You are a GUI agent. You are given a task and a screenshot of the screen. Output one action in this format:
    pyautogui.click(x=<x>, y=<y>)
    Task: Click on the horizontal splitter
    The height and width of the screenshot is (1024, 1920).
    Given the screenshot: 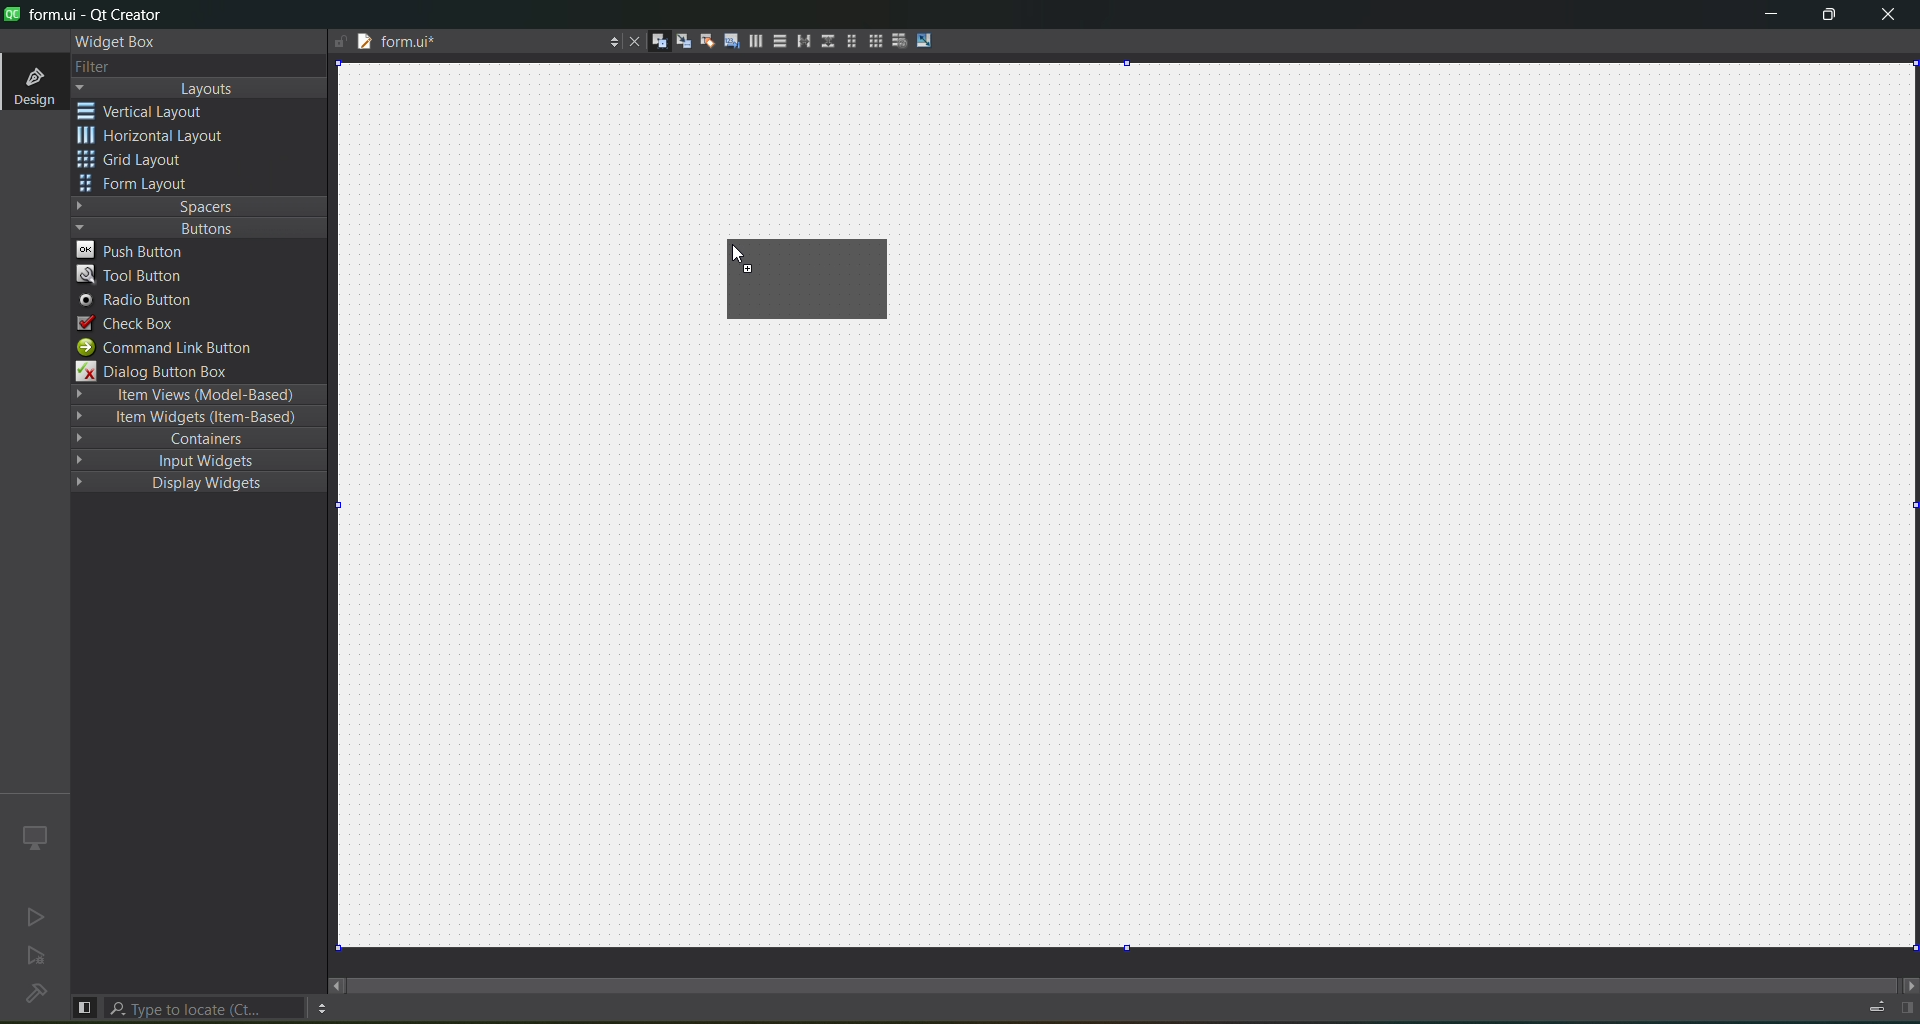 What is the action you would take?
    pyautogui.click(x=800, y=44)
    